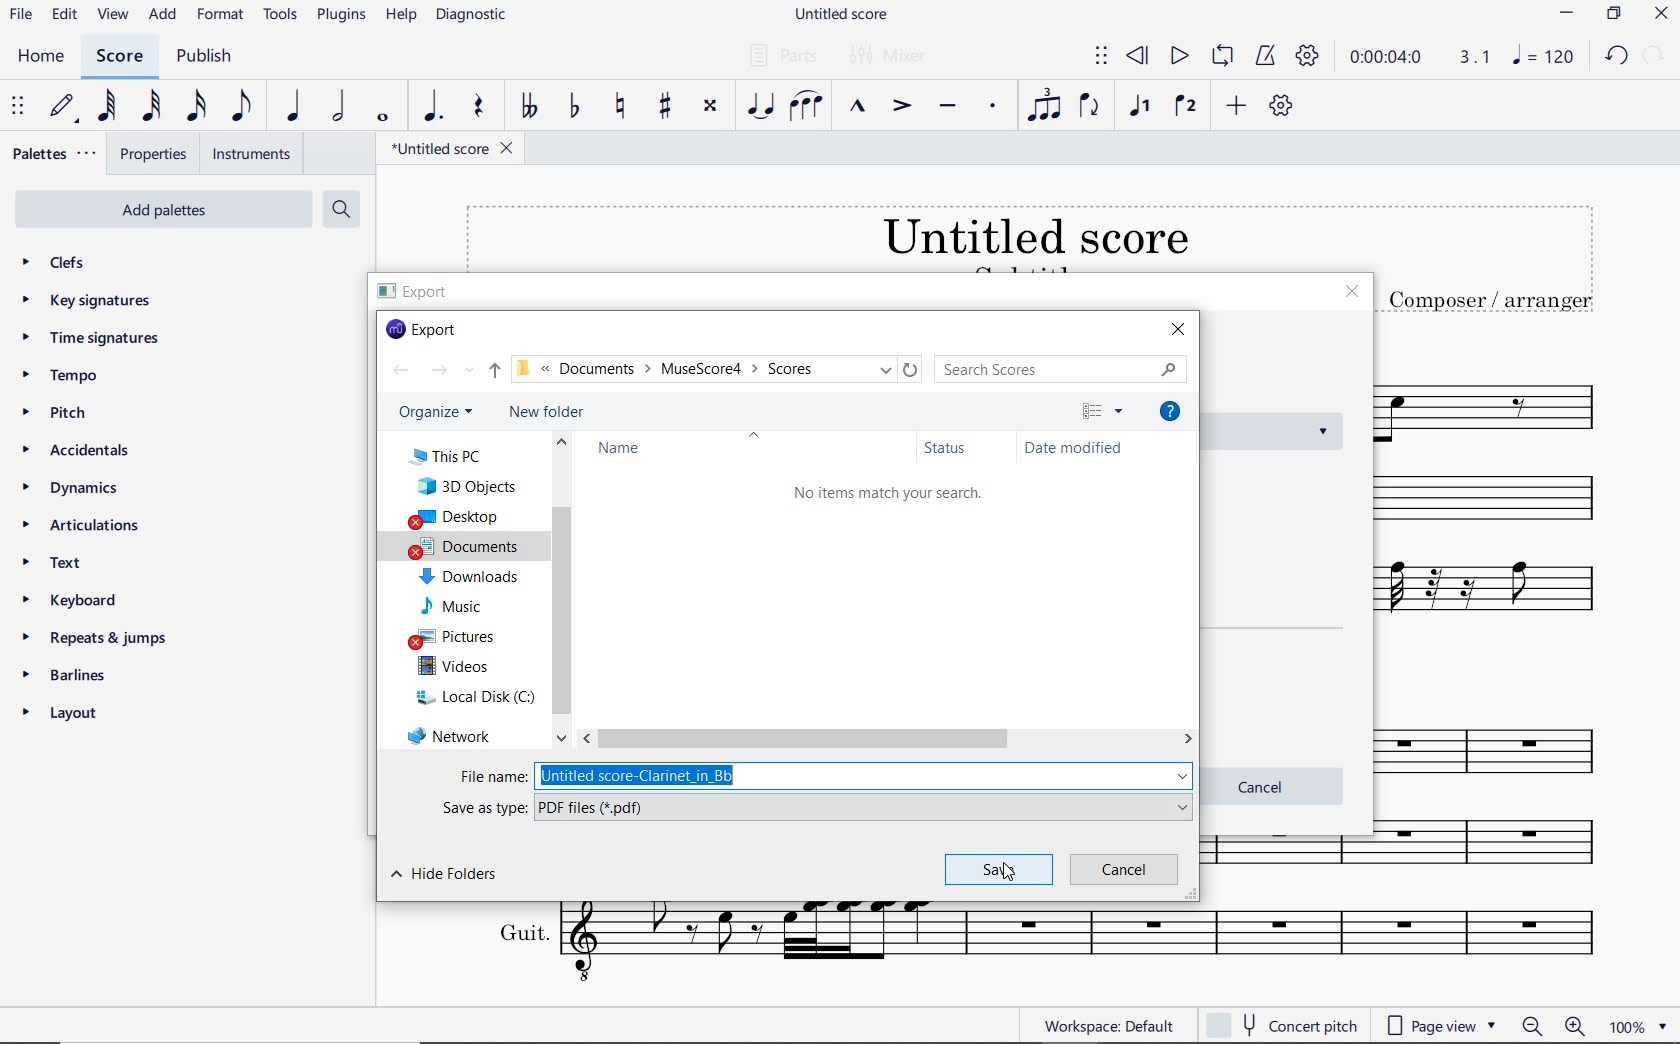 The width and height of the screenshot is (1680, 1044). I want to click on pitch, so click(57, 415).